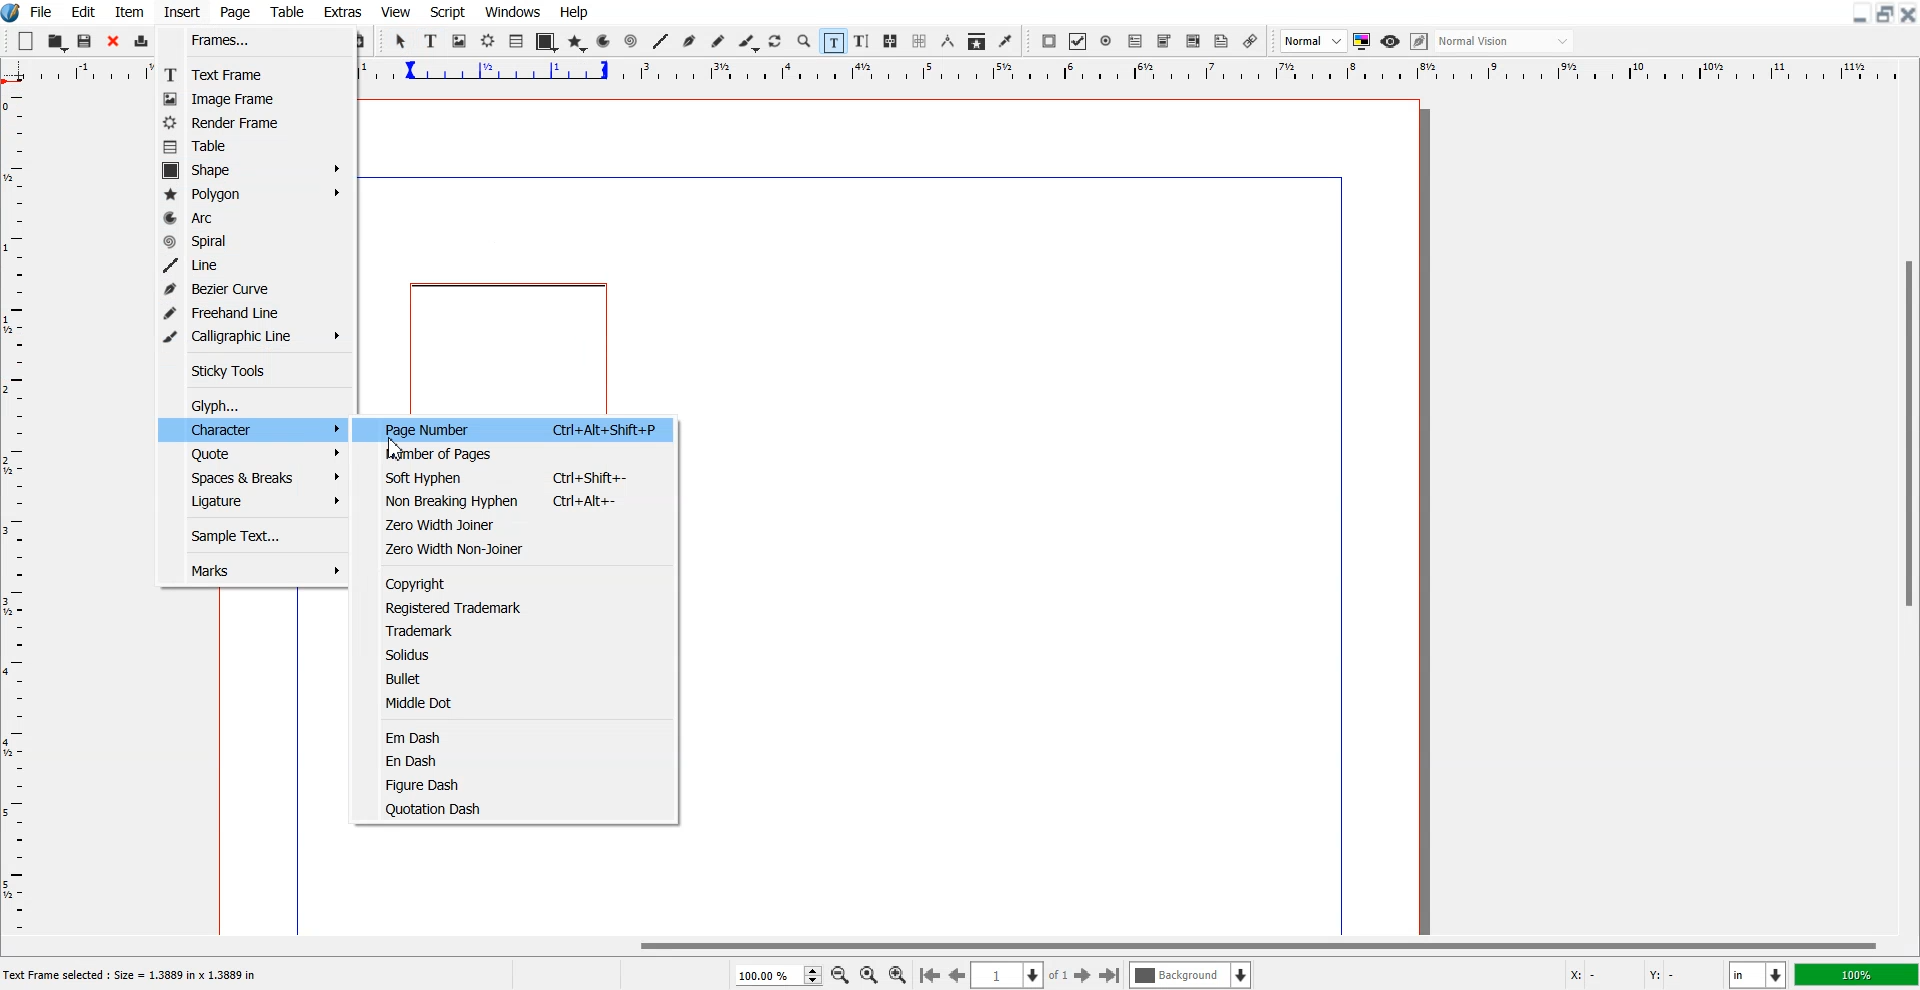 Image resolution: width=1920 pixels, height=990 pixels. I want to click on Extras, so click(343, 11).